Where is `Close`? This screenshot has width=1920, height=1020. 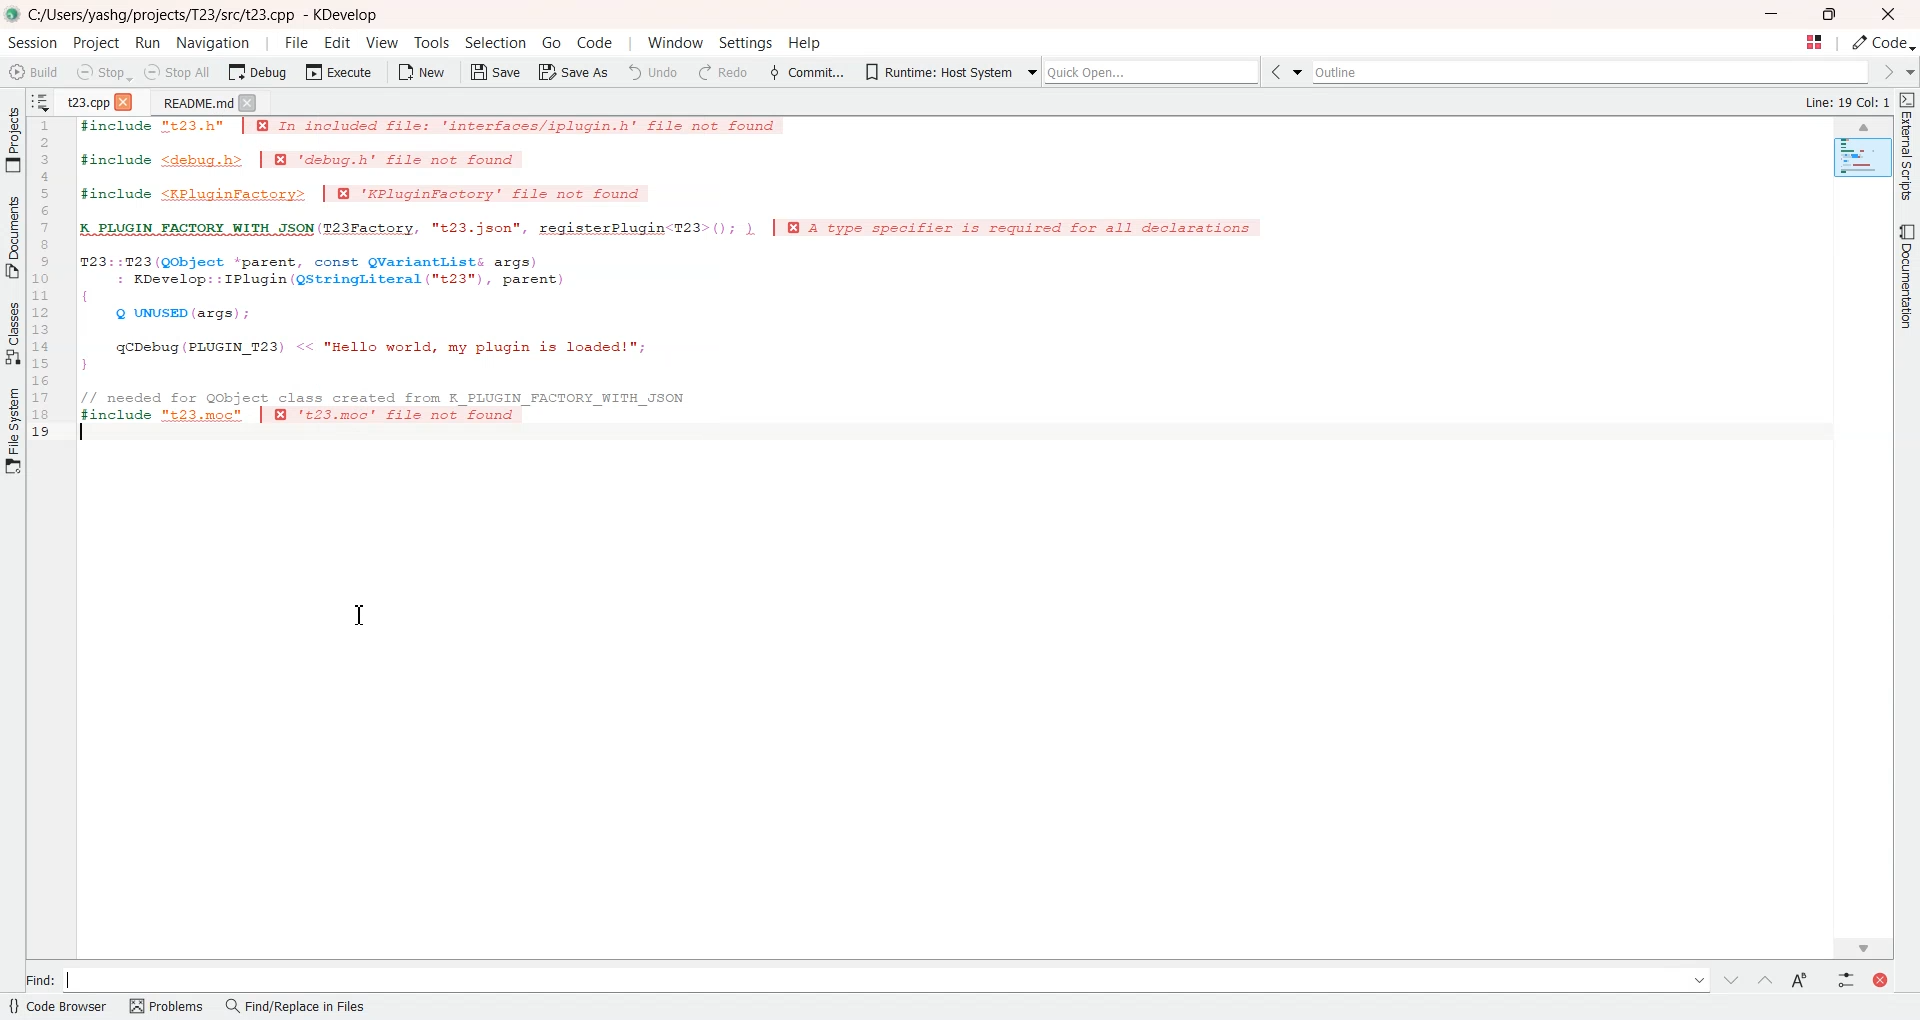
Close is located at coordinates (1888, 14).